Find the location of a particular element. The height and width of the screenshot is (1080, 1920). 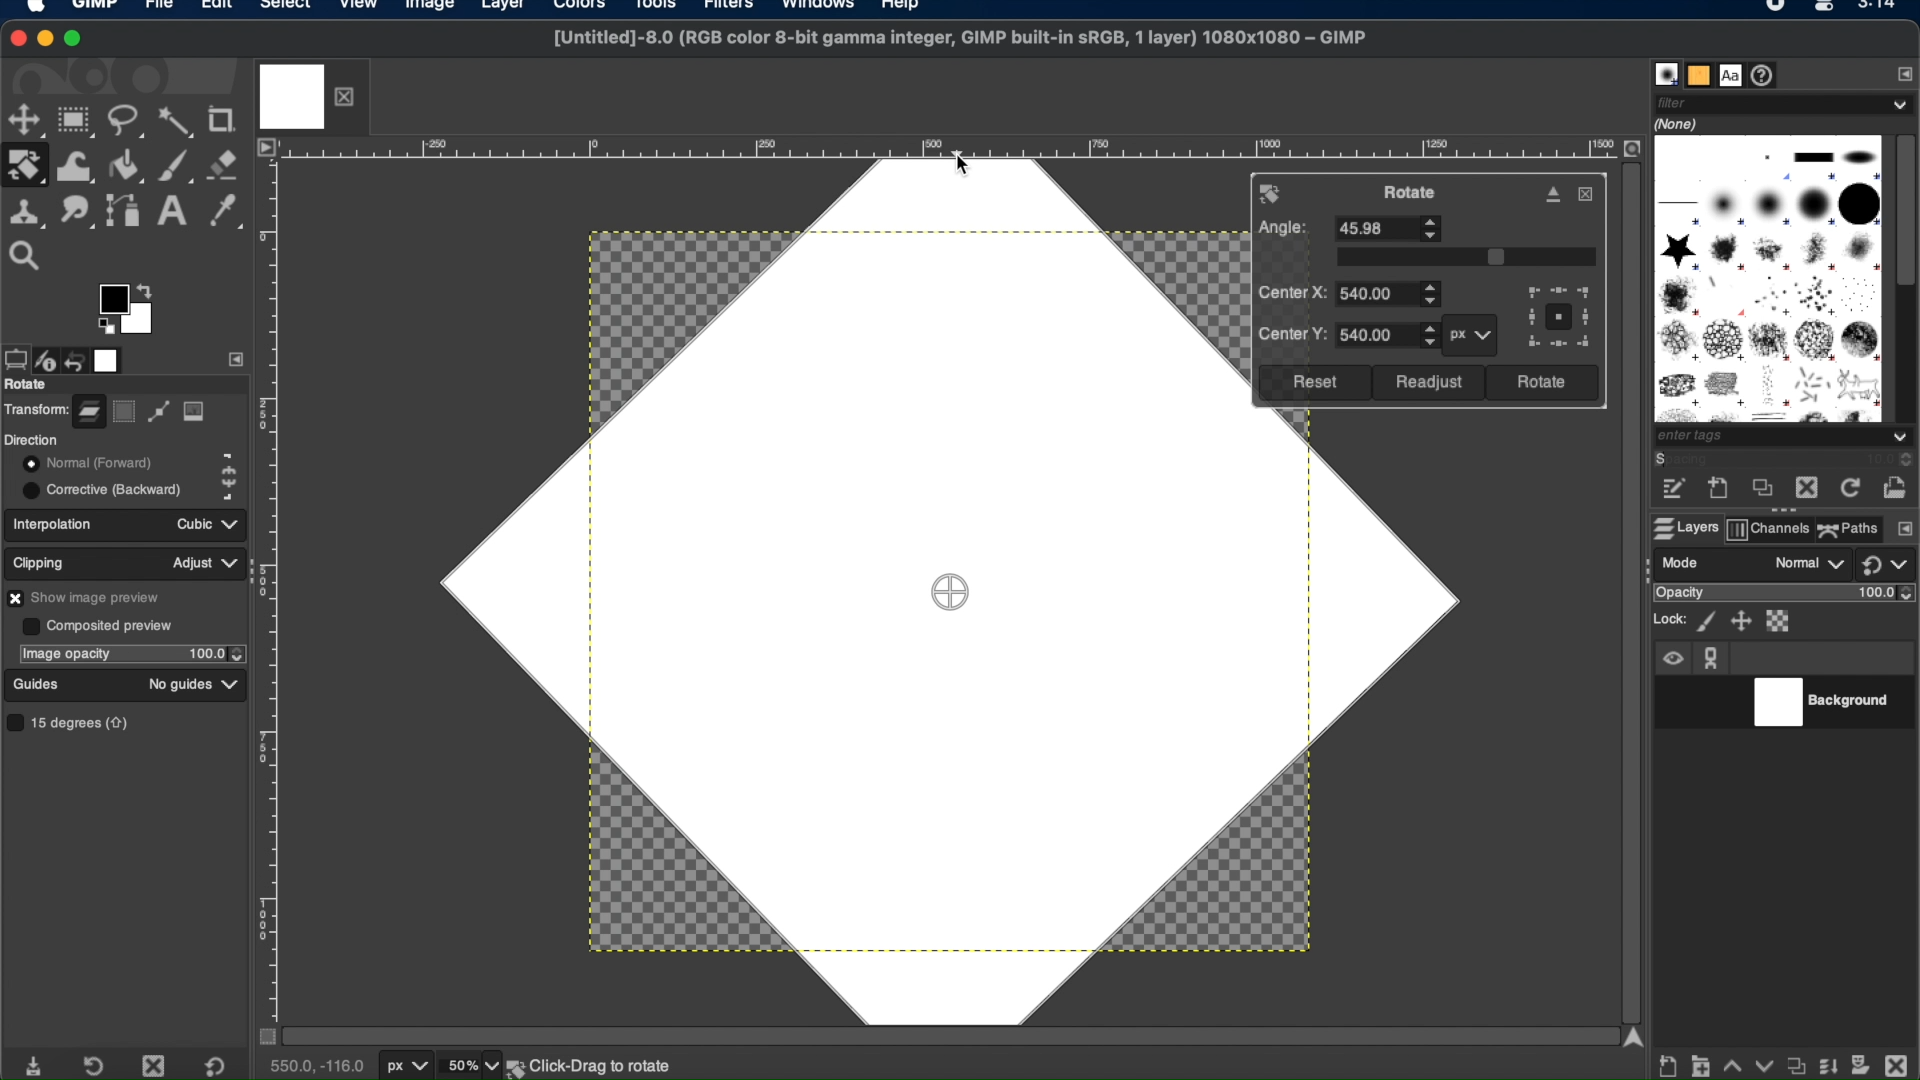

create a new brush is located at coordinates (1719, 490).